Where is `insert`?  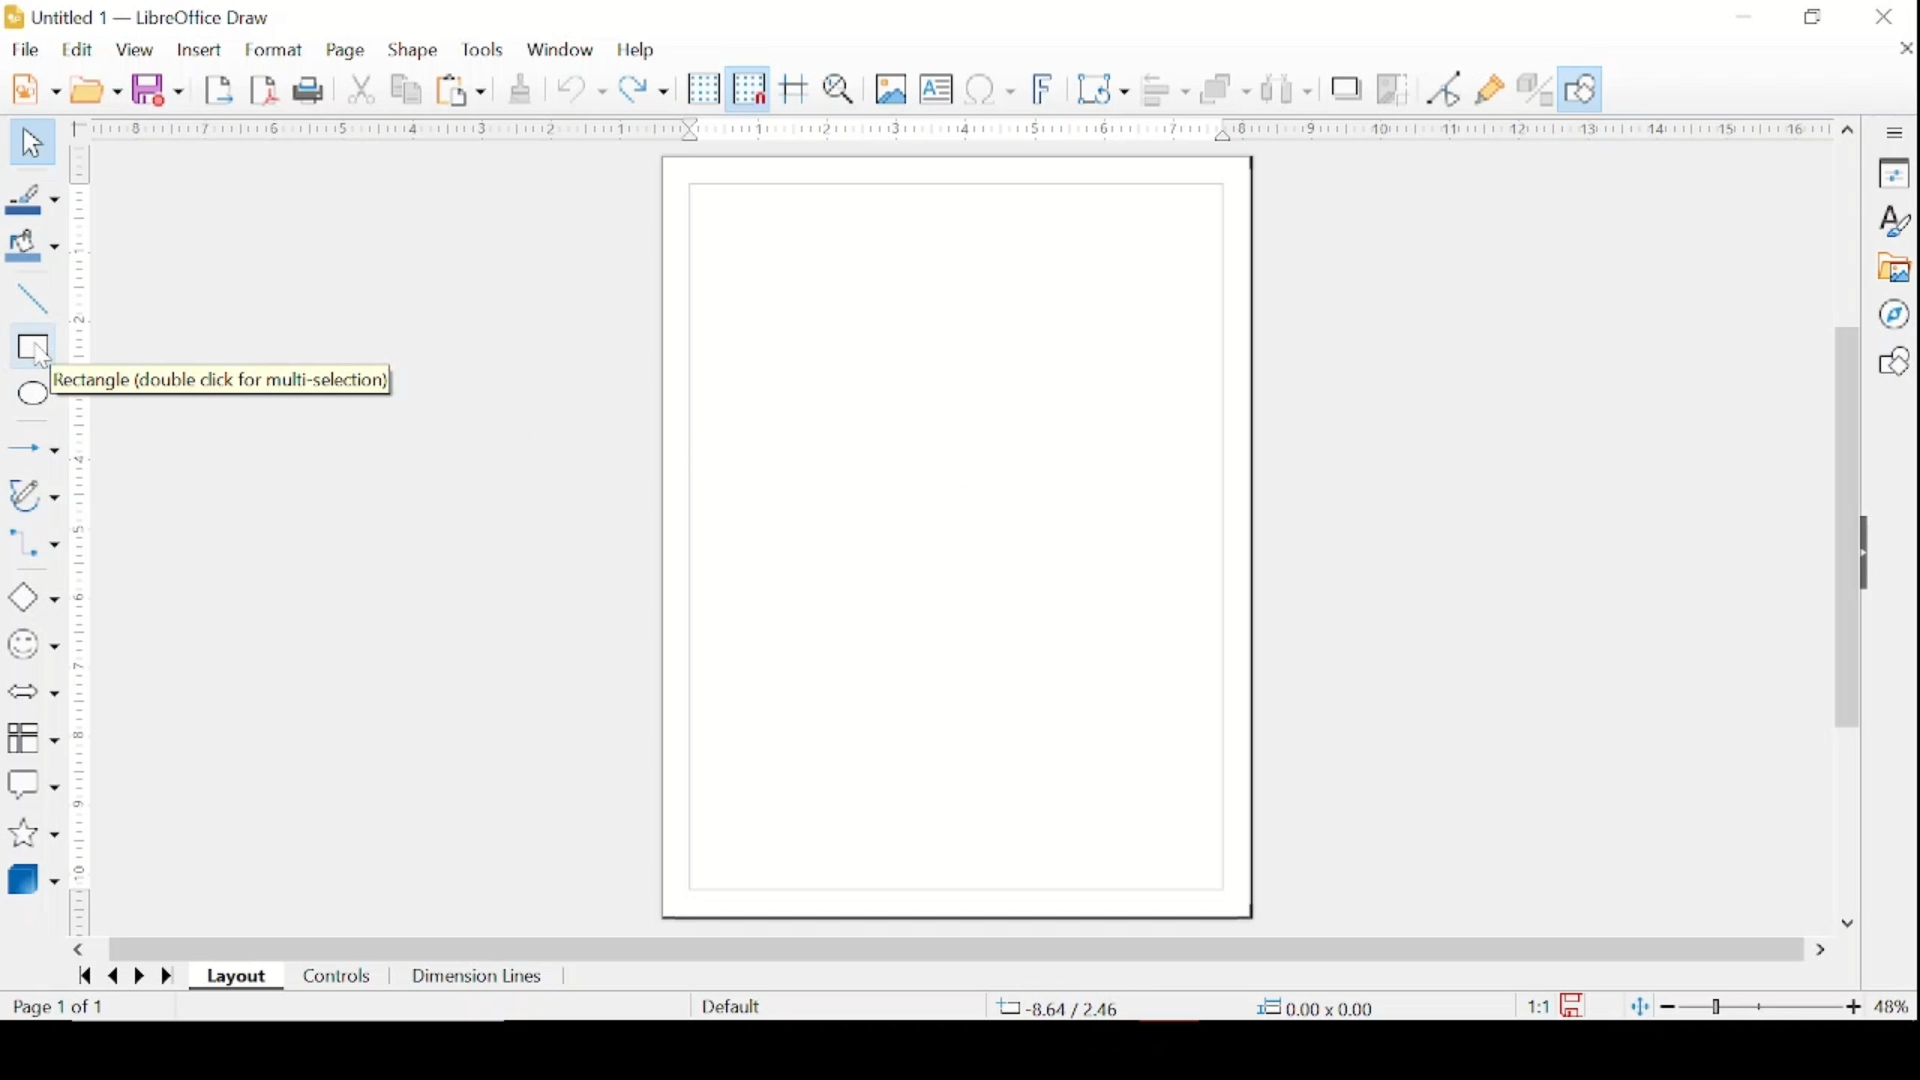
insert is located at coordinates (198, 51).